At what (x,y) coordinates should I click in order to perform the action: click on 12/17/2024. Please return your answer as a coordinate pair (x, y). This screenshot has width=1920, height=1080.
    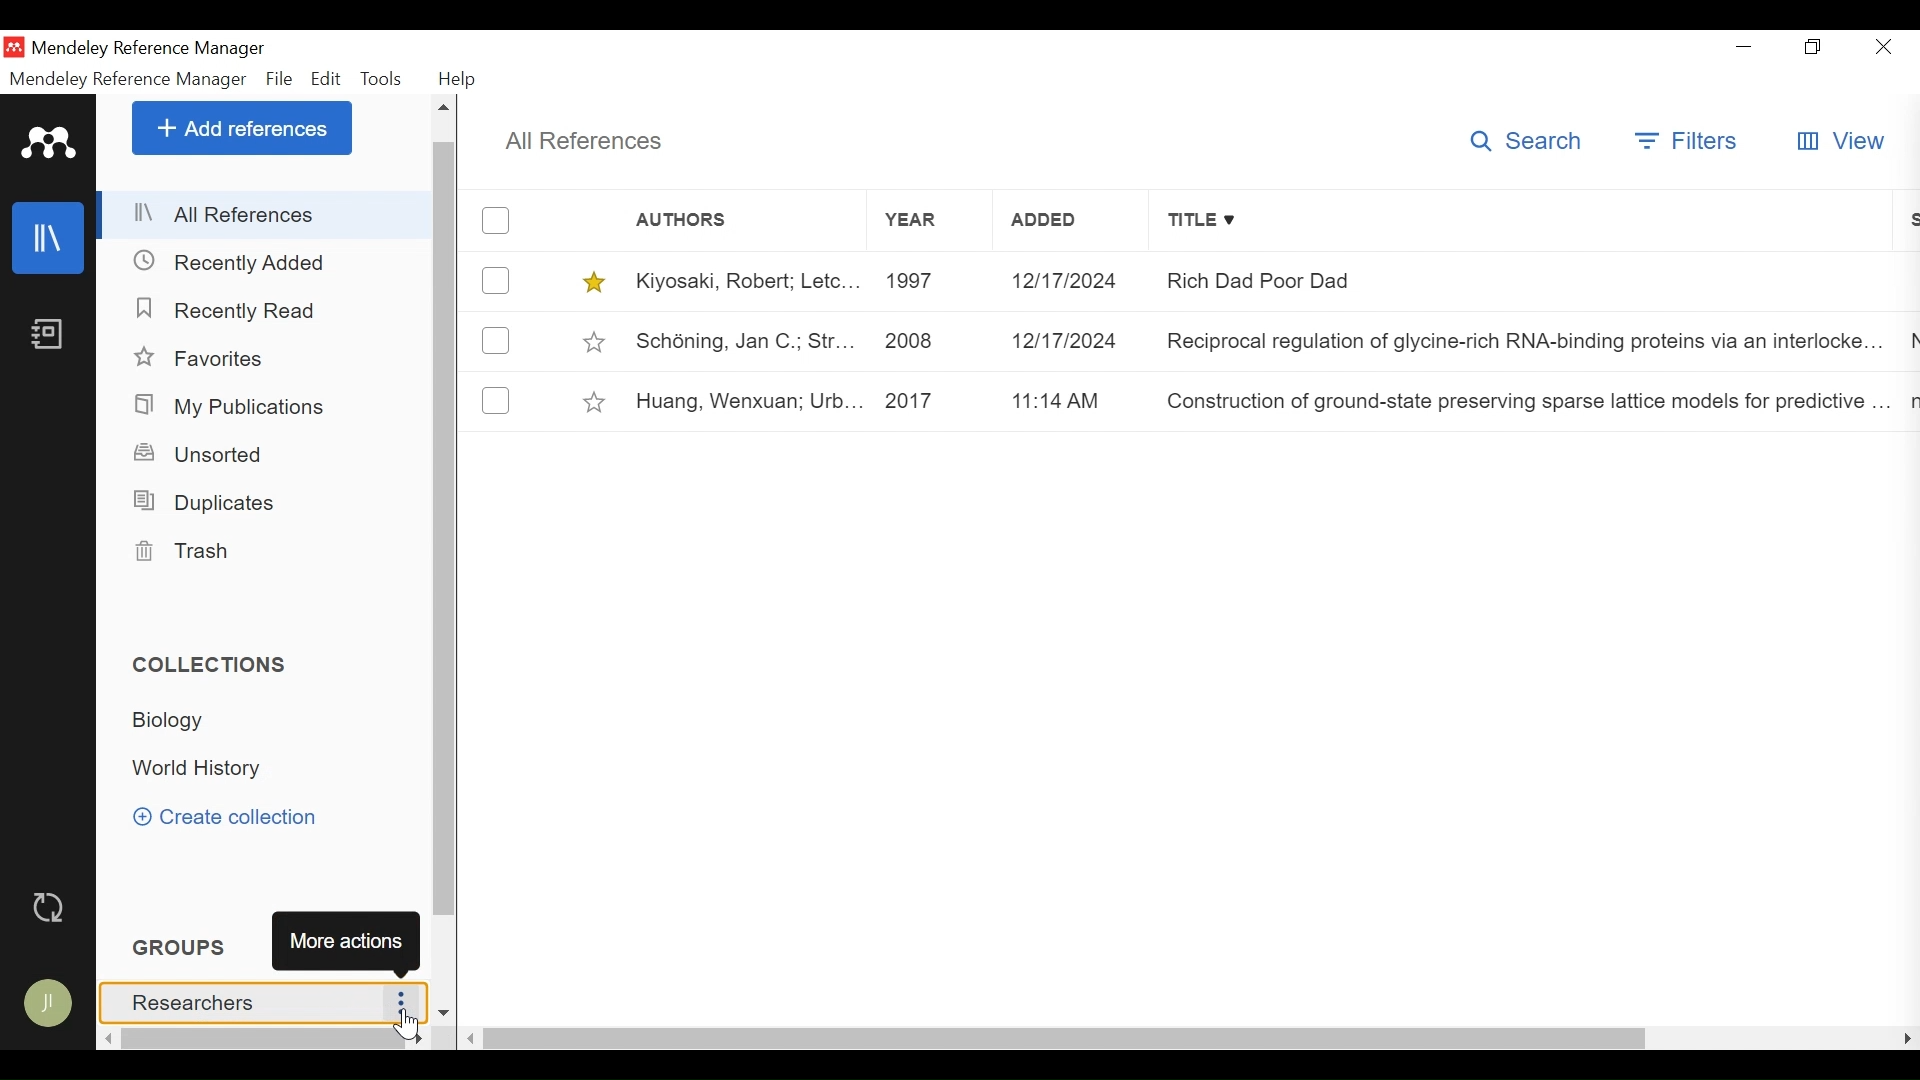
    Looking at the image, I should click on (1071, 339).